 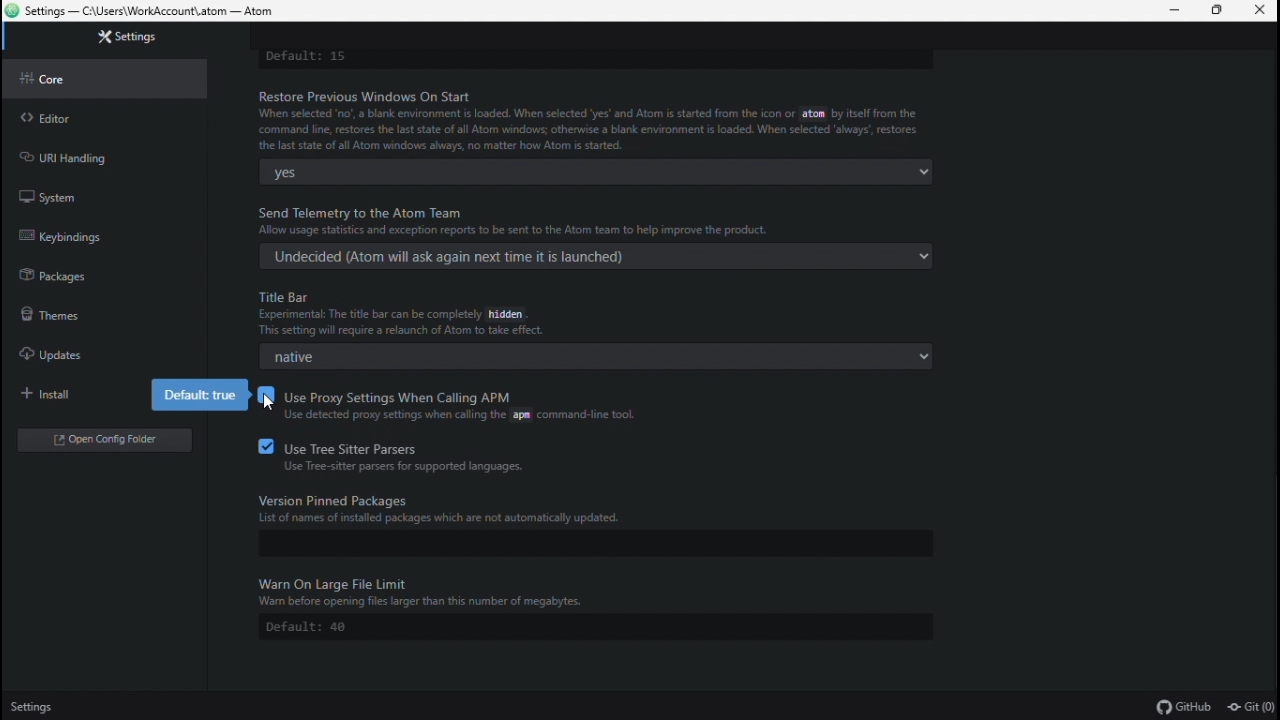 What do you see at coordinates (141, 12) in the screenshot?
I see `File name and file path` at bounding box center [141, 12].